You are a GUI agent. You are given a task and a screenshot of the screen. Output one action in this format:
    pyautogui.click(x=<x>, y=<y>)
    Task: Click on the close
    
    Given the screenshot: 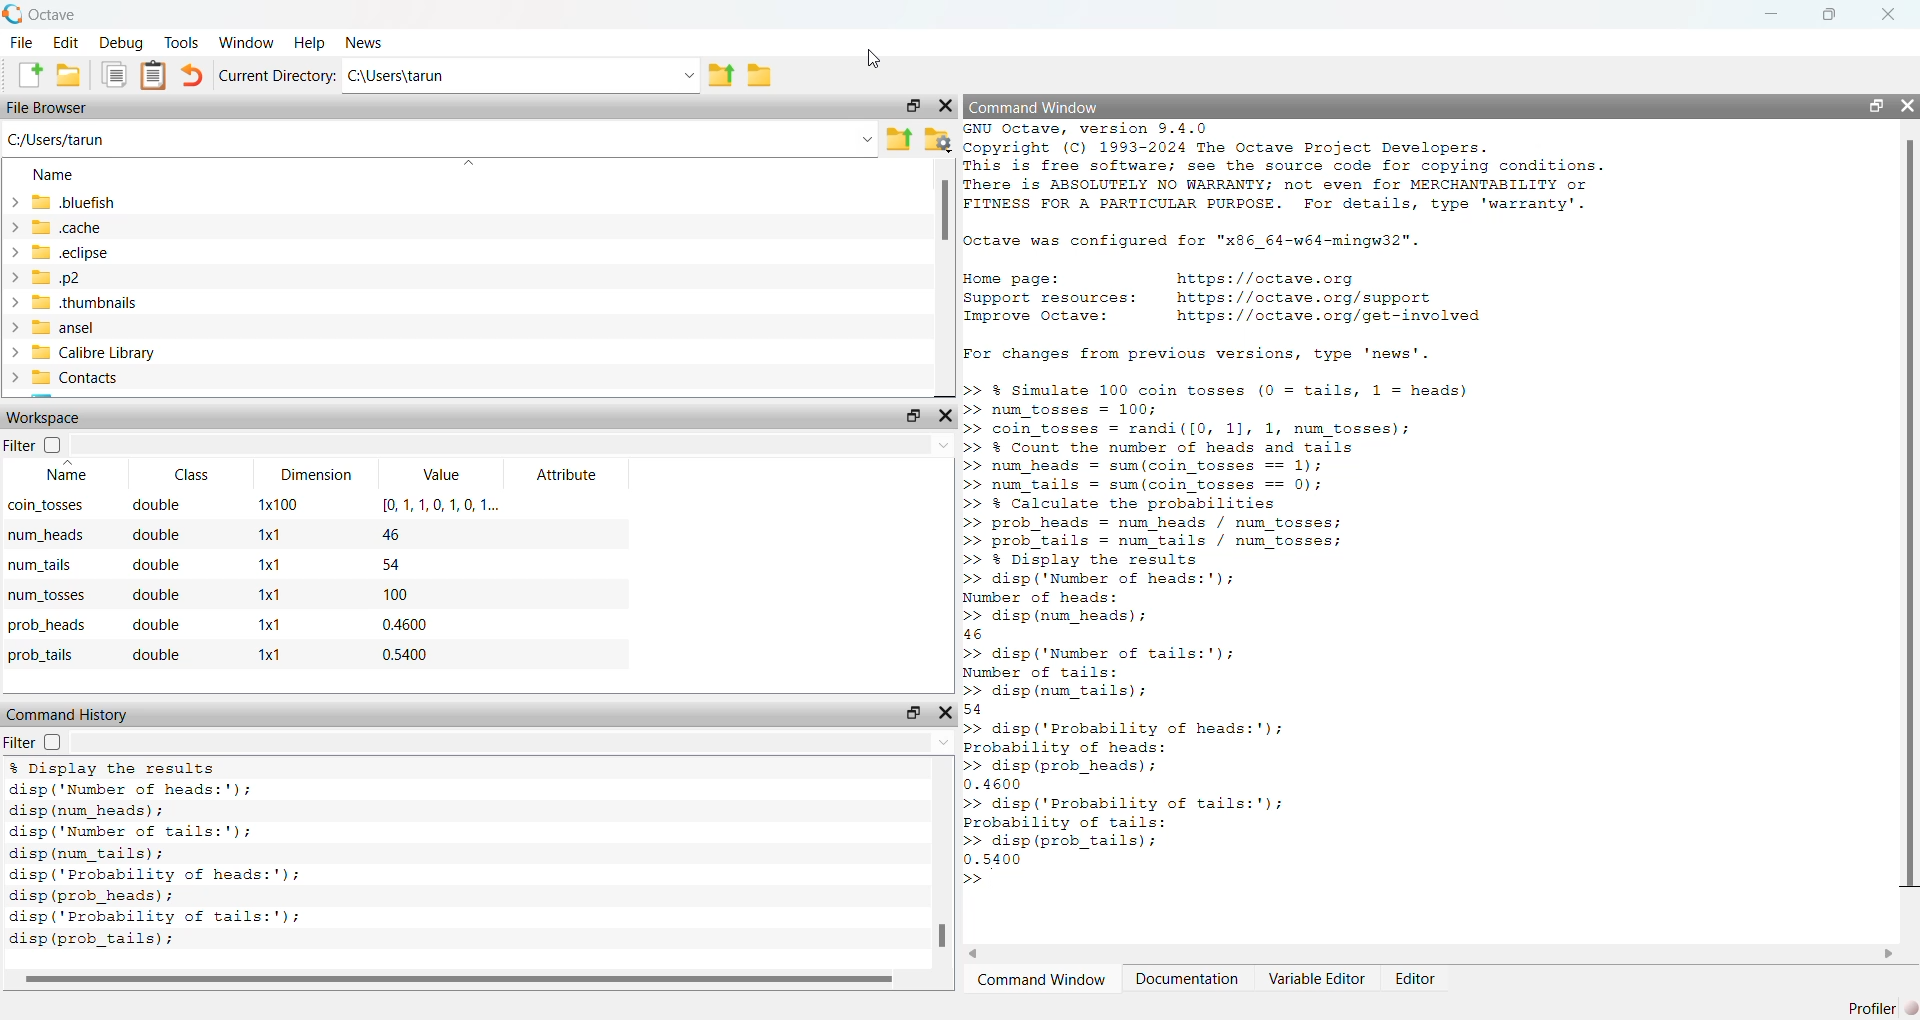 What is the action you would take?
    pyautogui.click(x=948, y=713)
    